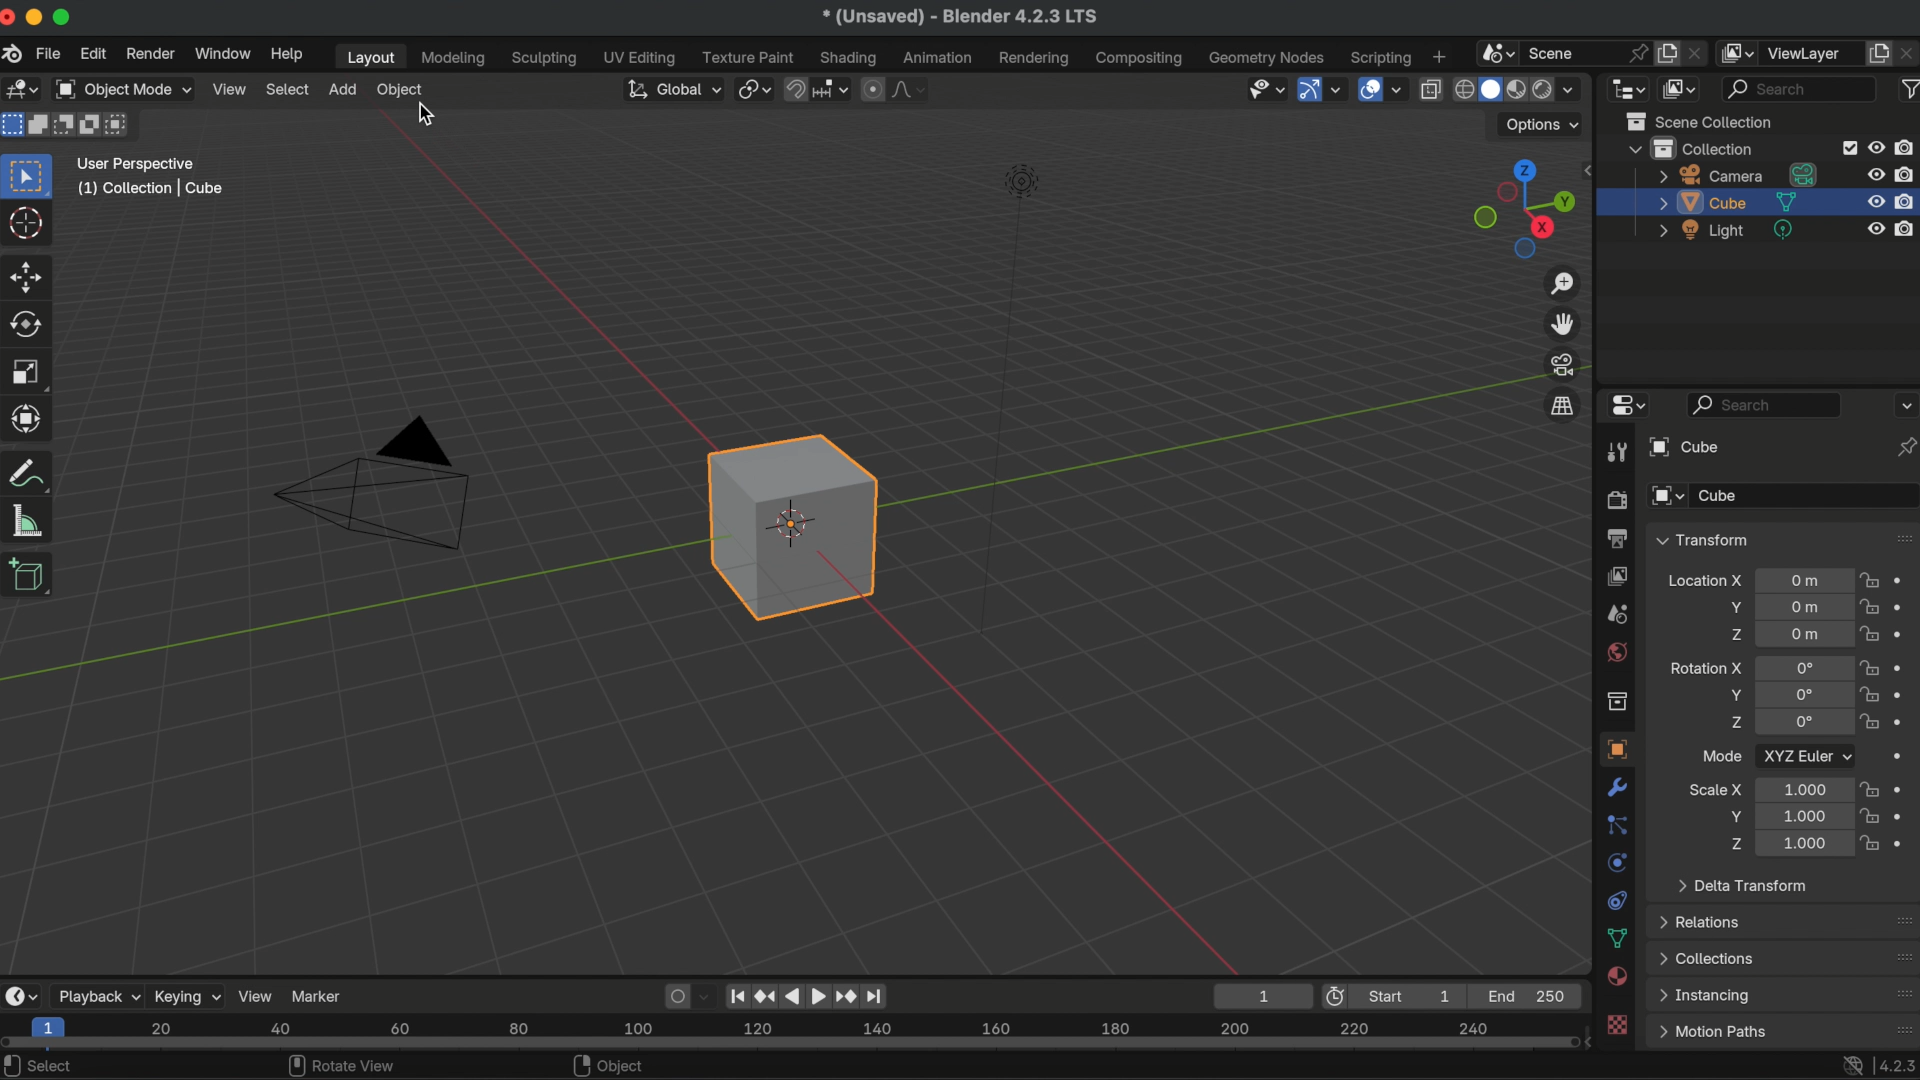 The image size is (1920, 1080). What do you see at coordinates (1802, 788) in the screenshot?
I see `Scale location` at bounding box center [1802, 788].